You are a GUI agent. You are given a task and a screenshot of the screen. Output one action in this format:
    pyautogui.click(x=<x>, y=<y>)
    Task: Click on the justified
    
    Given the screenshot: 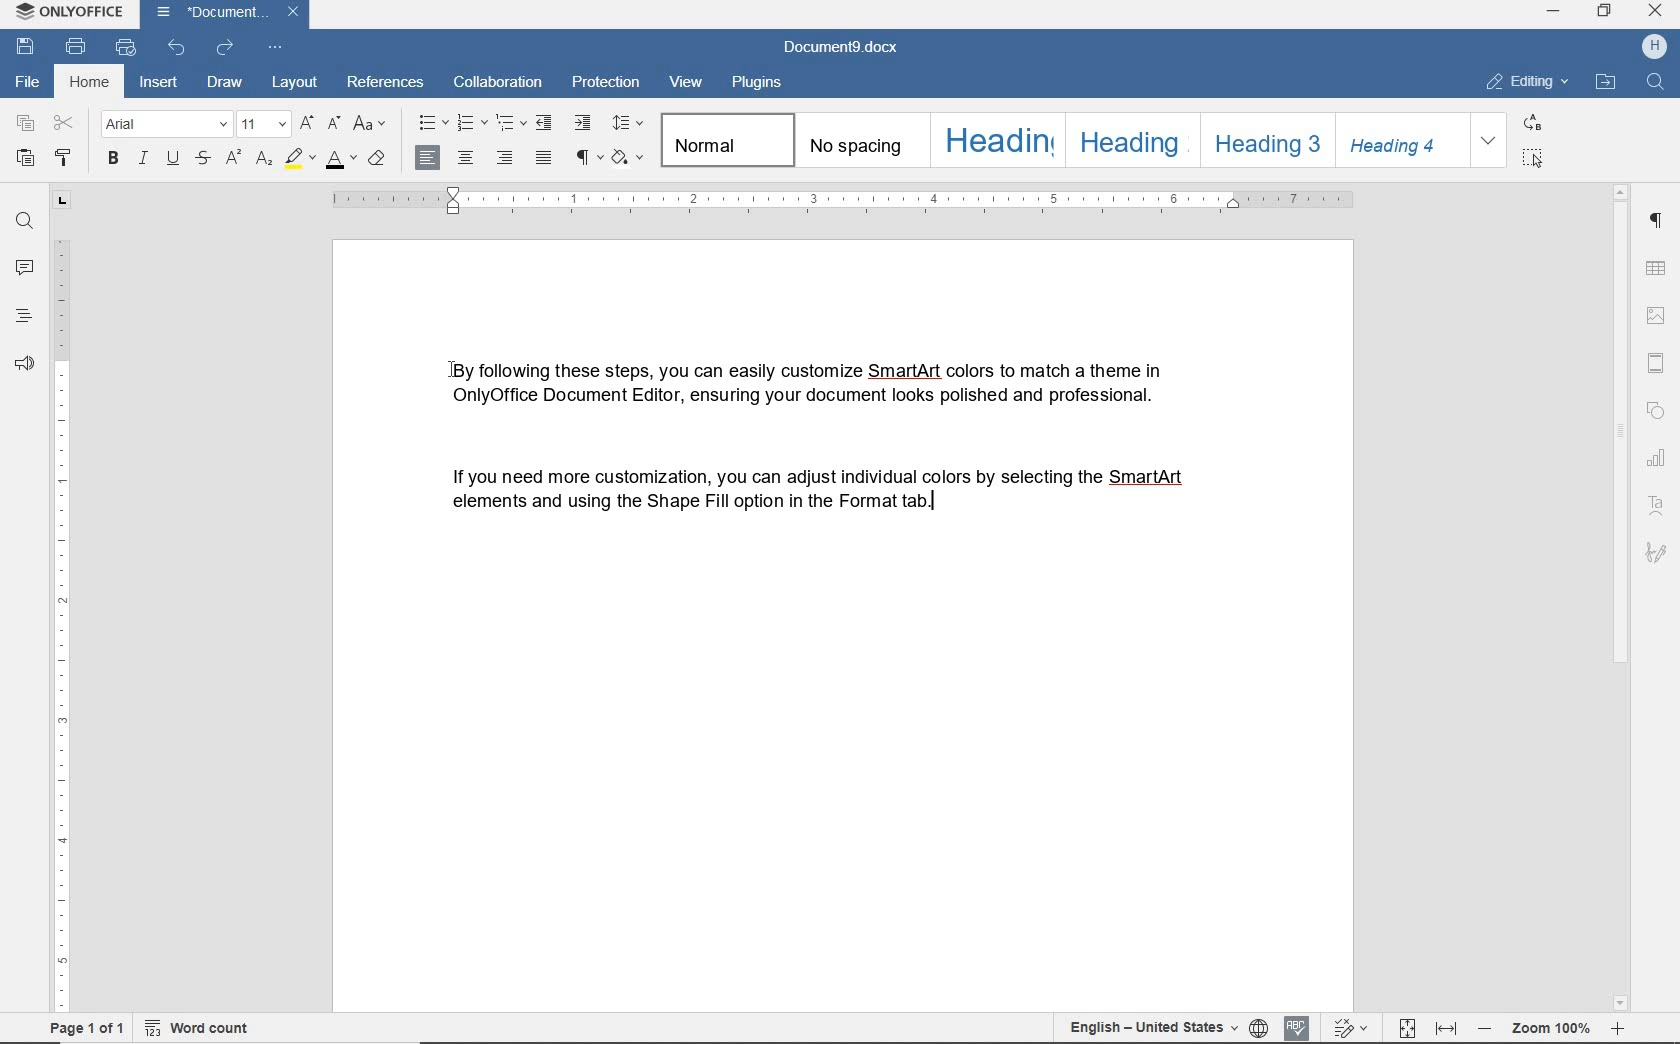 What is the action you would take?
    pyautogui.click(x=540, y=160)
    